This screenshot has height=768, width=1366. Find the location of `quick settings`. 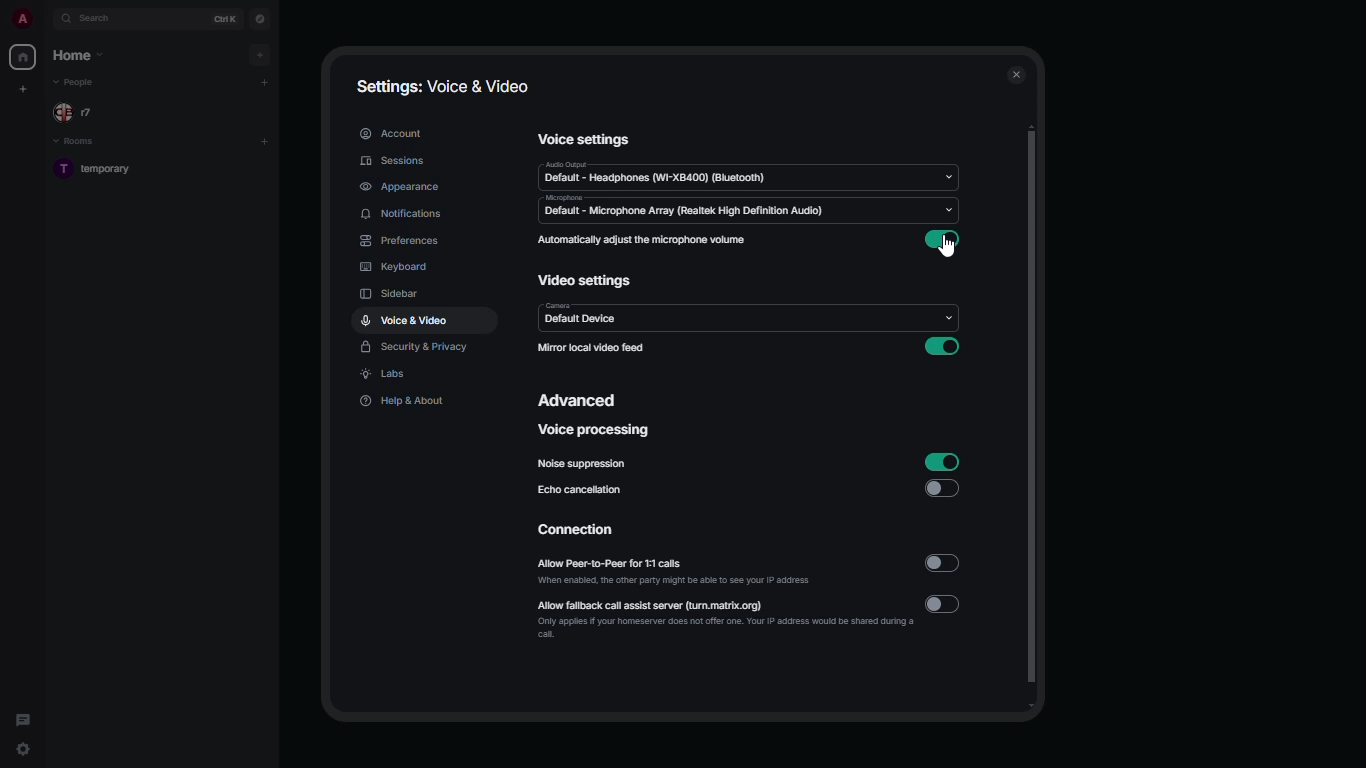

quick settings is located at coordinates (24, 749).